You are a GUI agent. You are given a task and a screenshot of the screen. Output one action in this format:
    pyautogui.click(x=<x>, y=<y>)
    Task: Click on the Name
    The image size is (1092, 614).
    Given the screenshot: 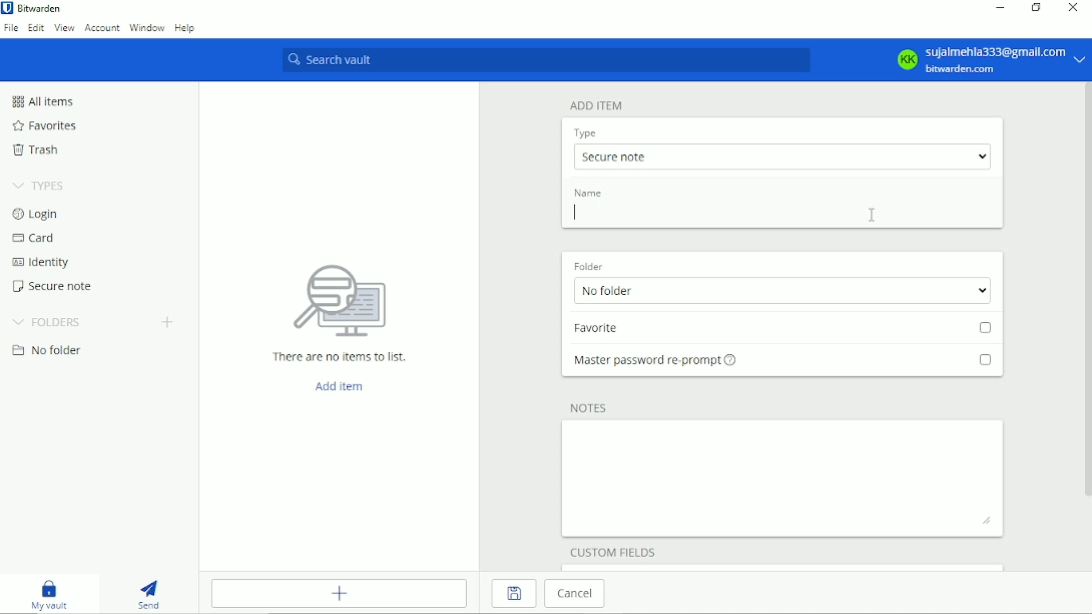 What is the action you would take?
    pyautogui.click(x=590, y=193)
    